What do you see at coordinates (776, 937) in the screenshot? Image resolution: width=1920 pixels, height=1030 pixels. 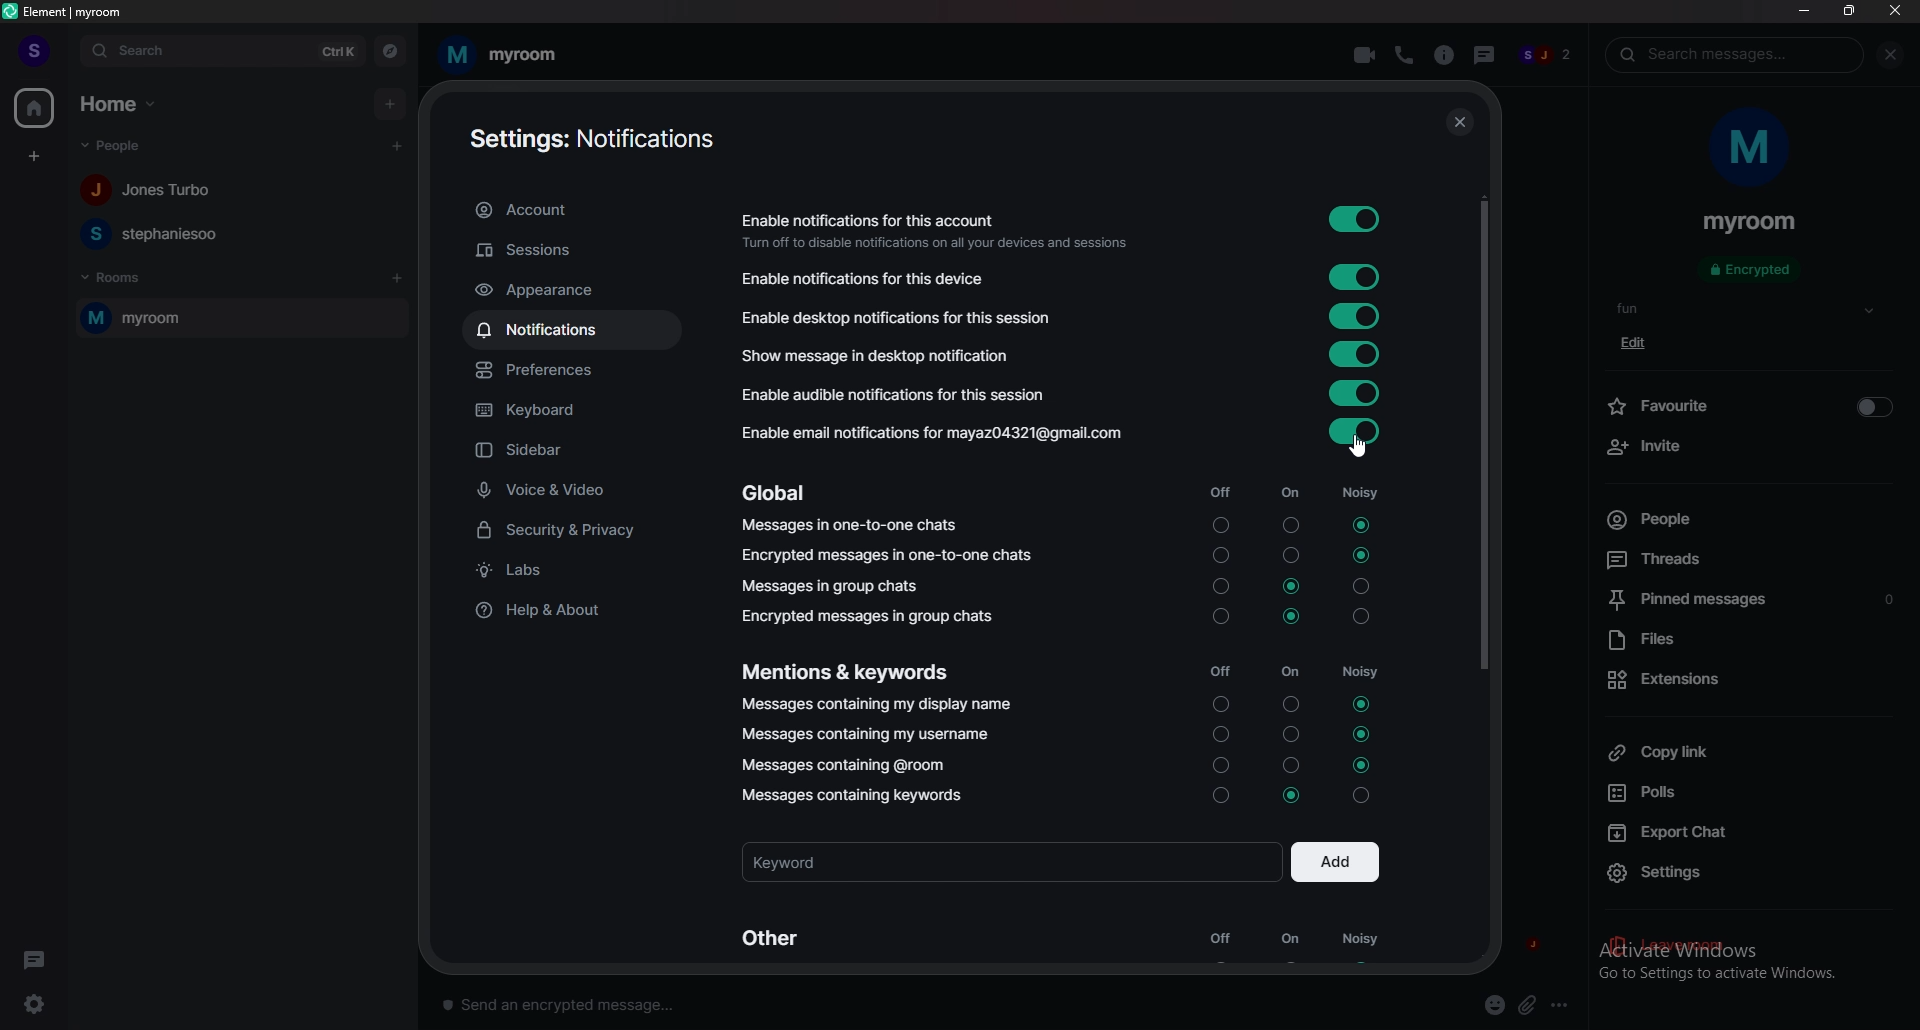 I see `other` at bounding box center [776, 937].